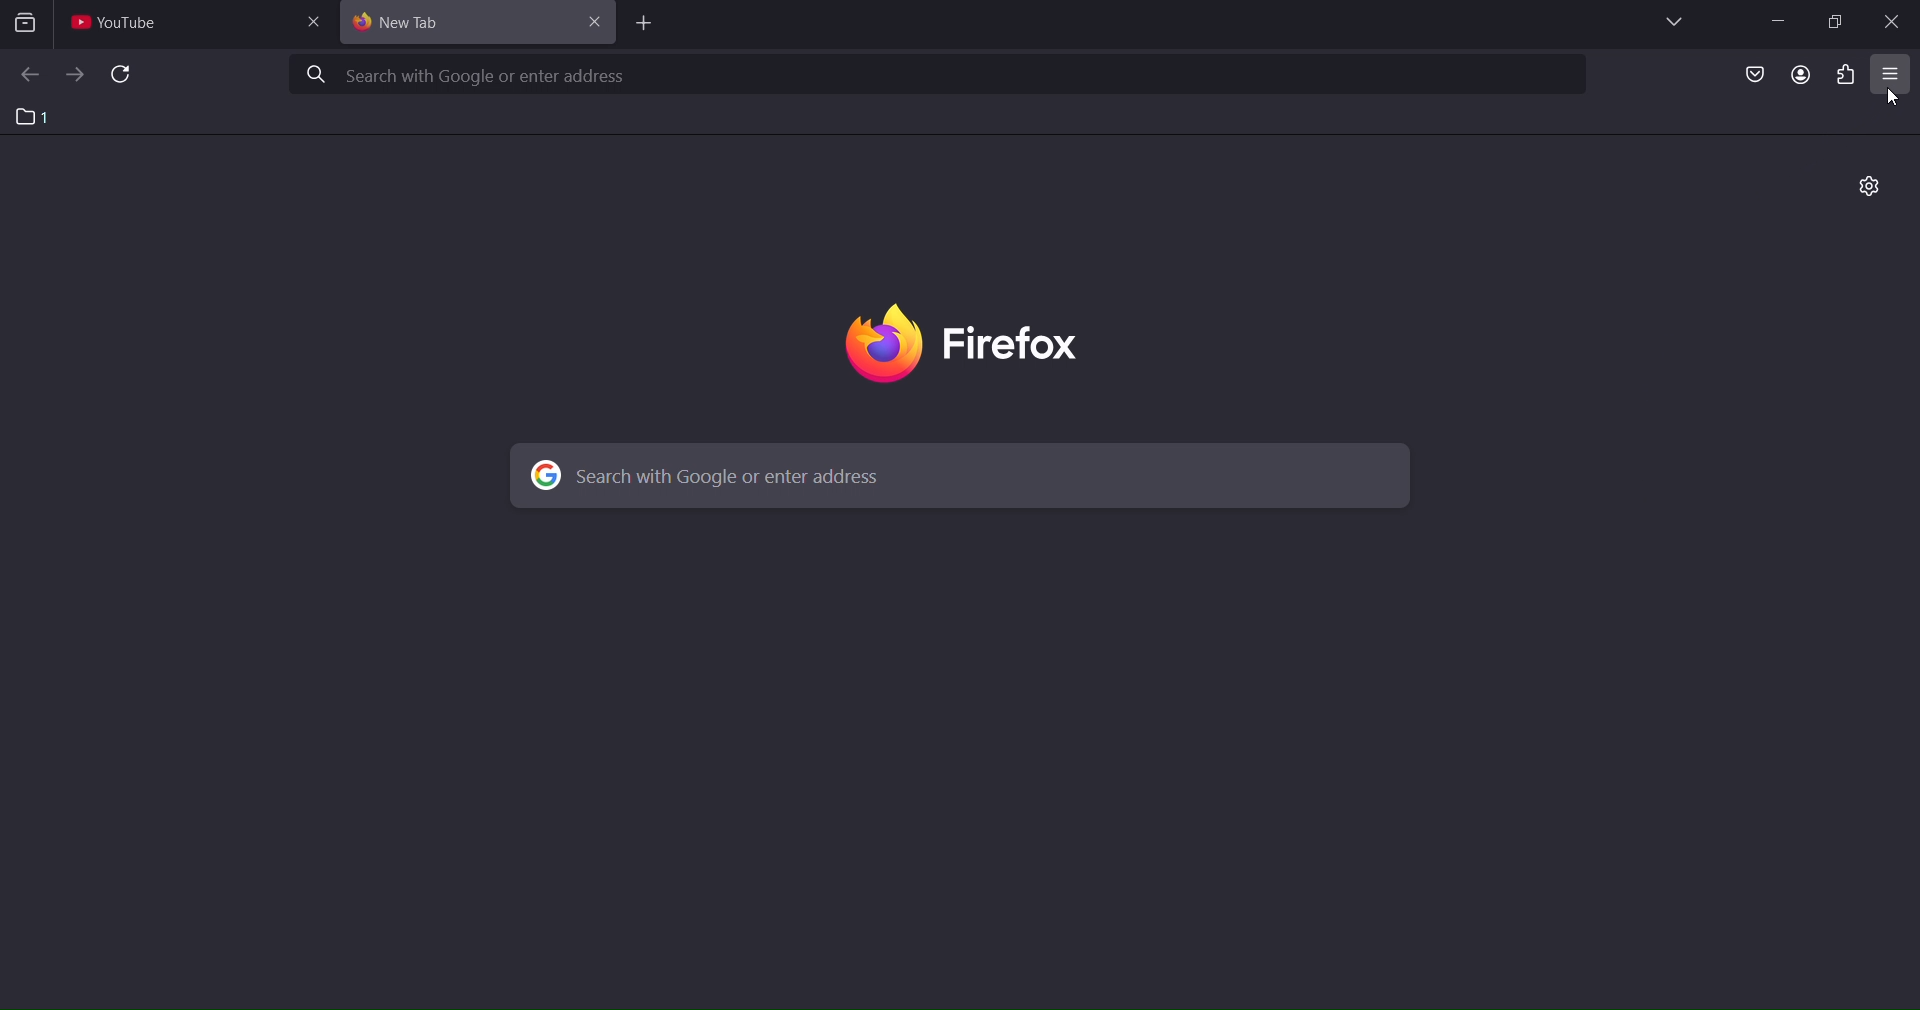 The image size is (1920, 1010). What do you see at coordinates (1671, 22) in the screenshot?
I see `list all tabs` at bounding box center [1671, 22].